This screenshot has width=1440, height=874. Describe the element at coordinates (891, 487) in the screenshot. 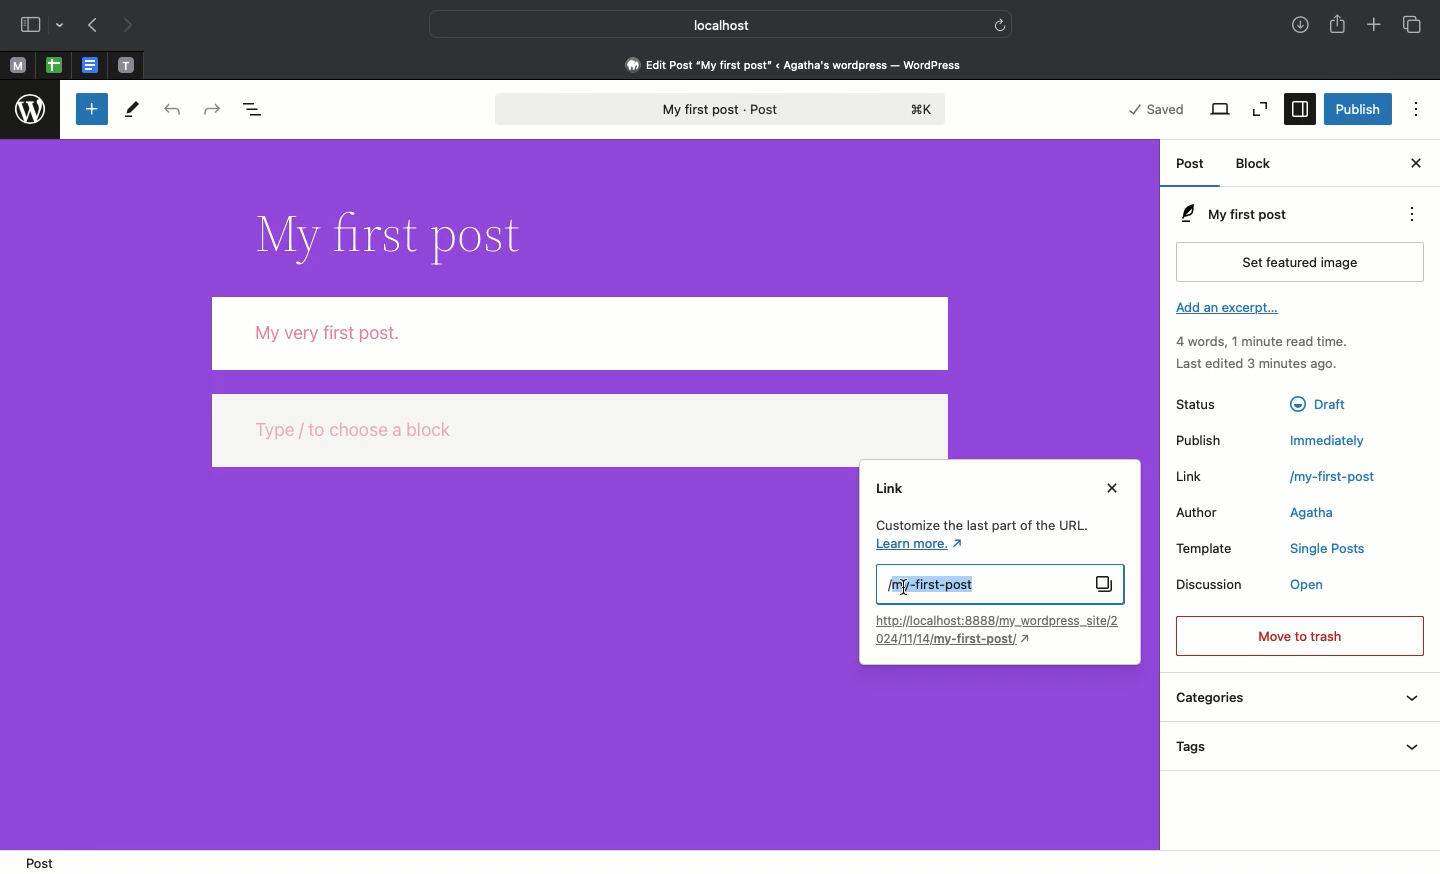

I see `Link` at that location.